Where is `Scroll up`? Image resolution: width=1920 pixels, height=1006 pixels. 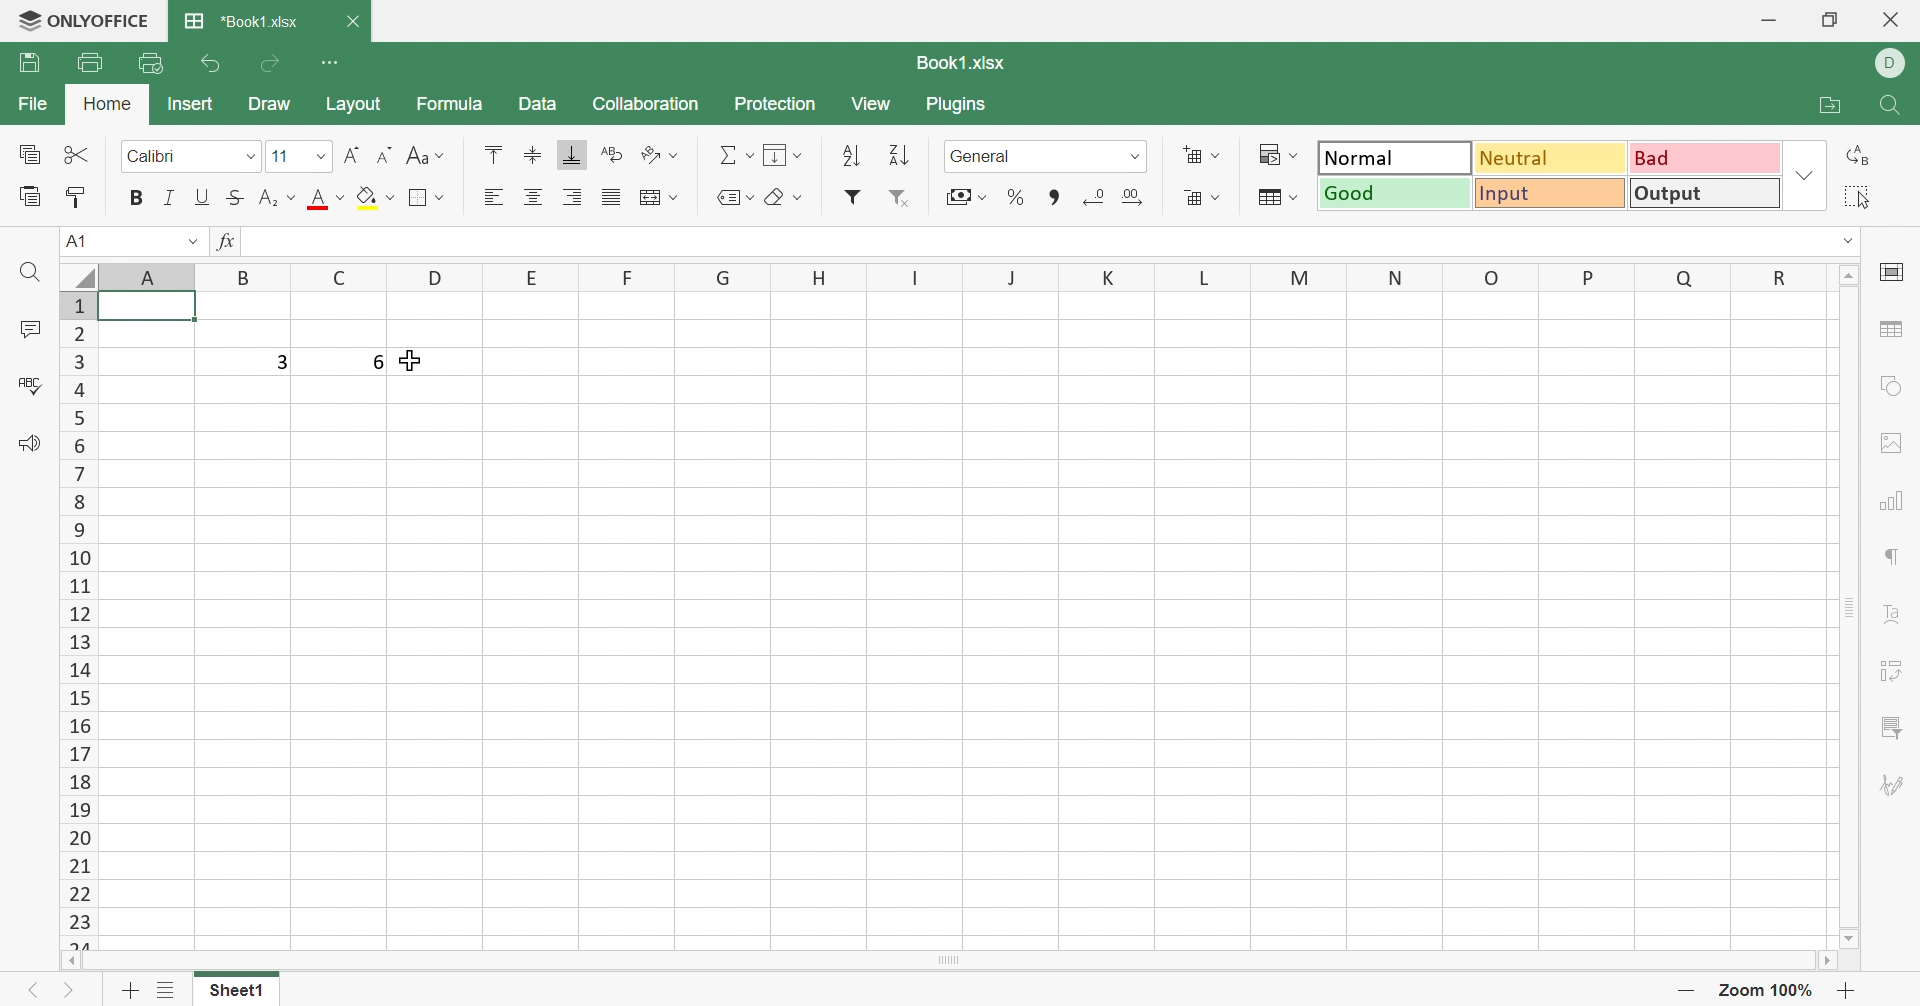 Scroll up is located at coordinates (1854, 273).